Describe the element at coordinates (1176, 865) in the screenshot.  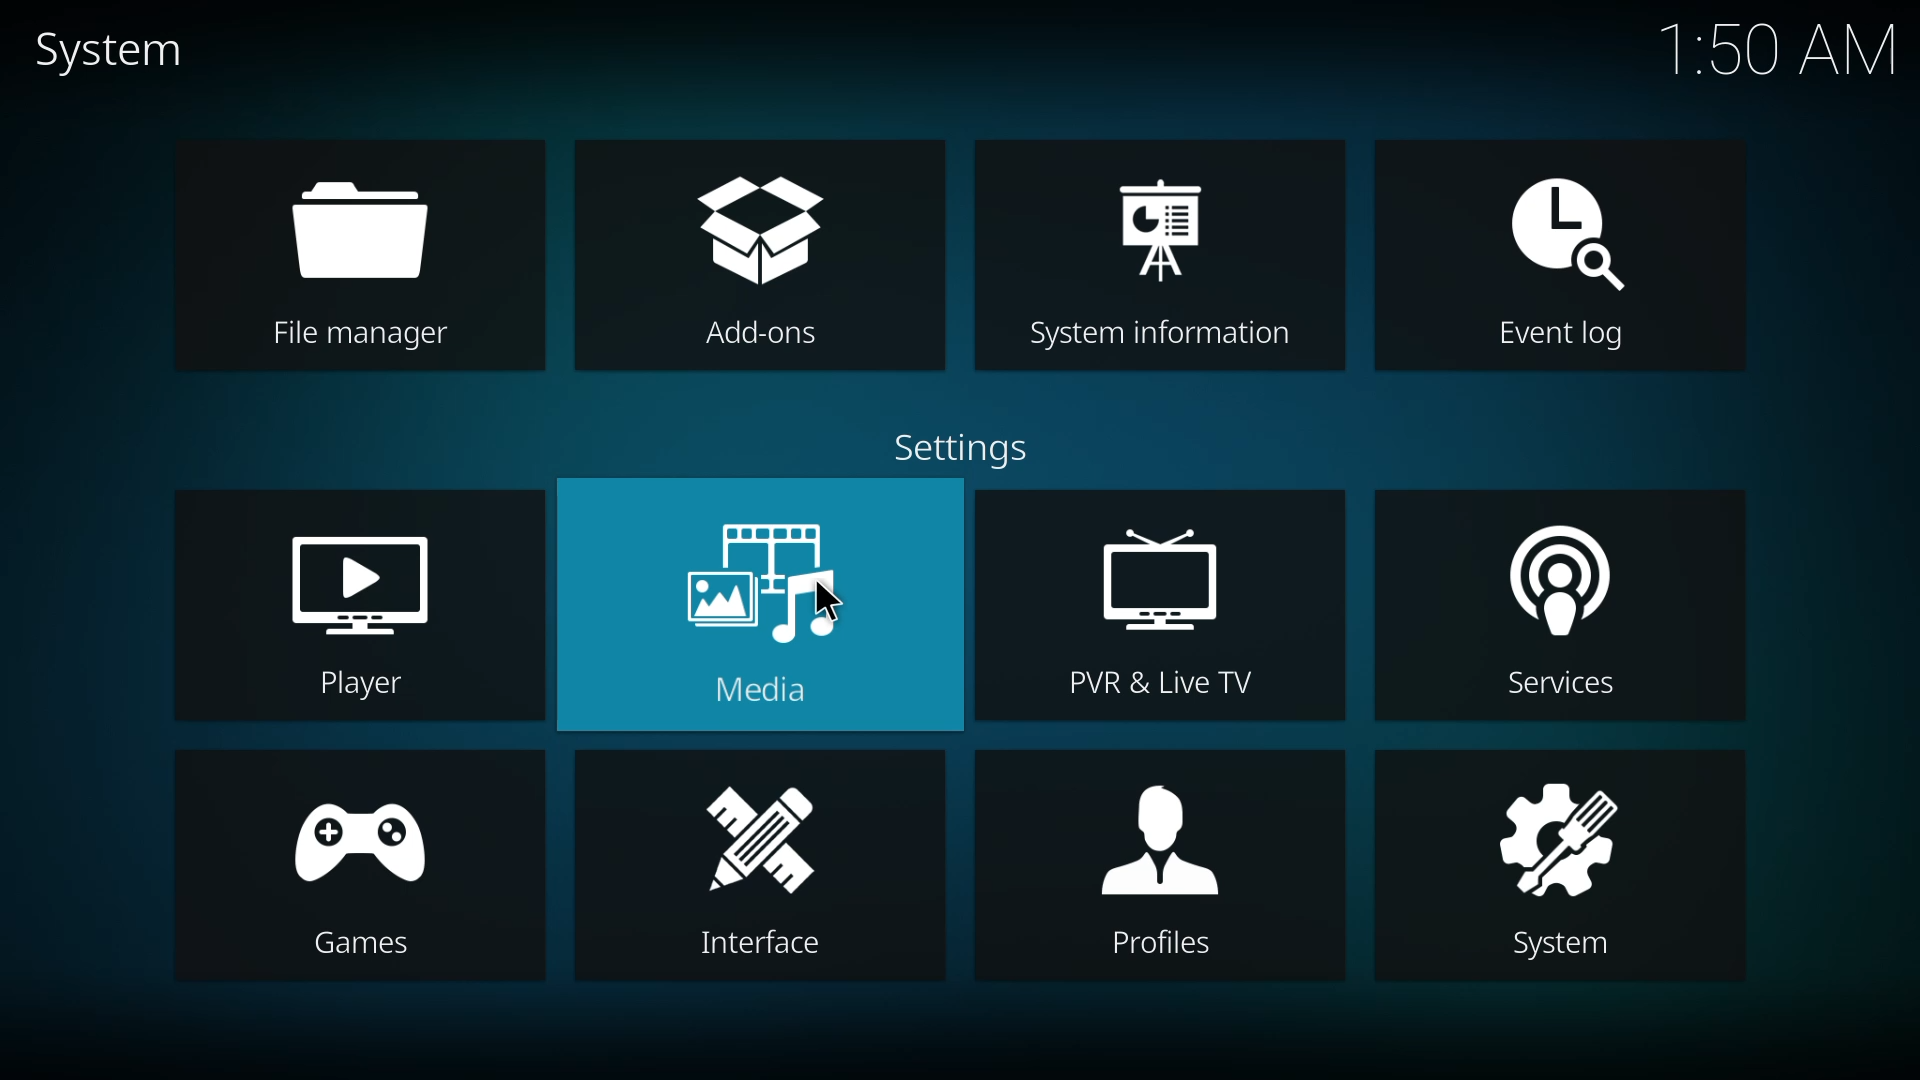
I see `profiles` at that location.